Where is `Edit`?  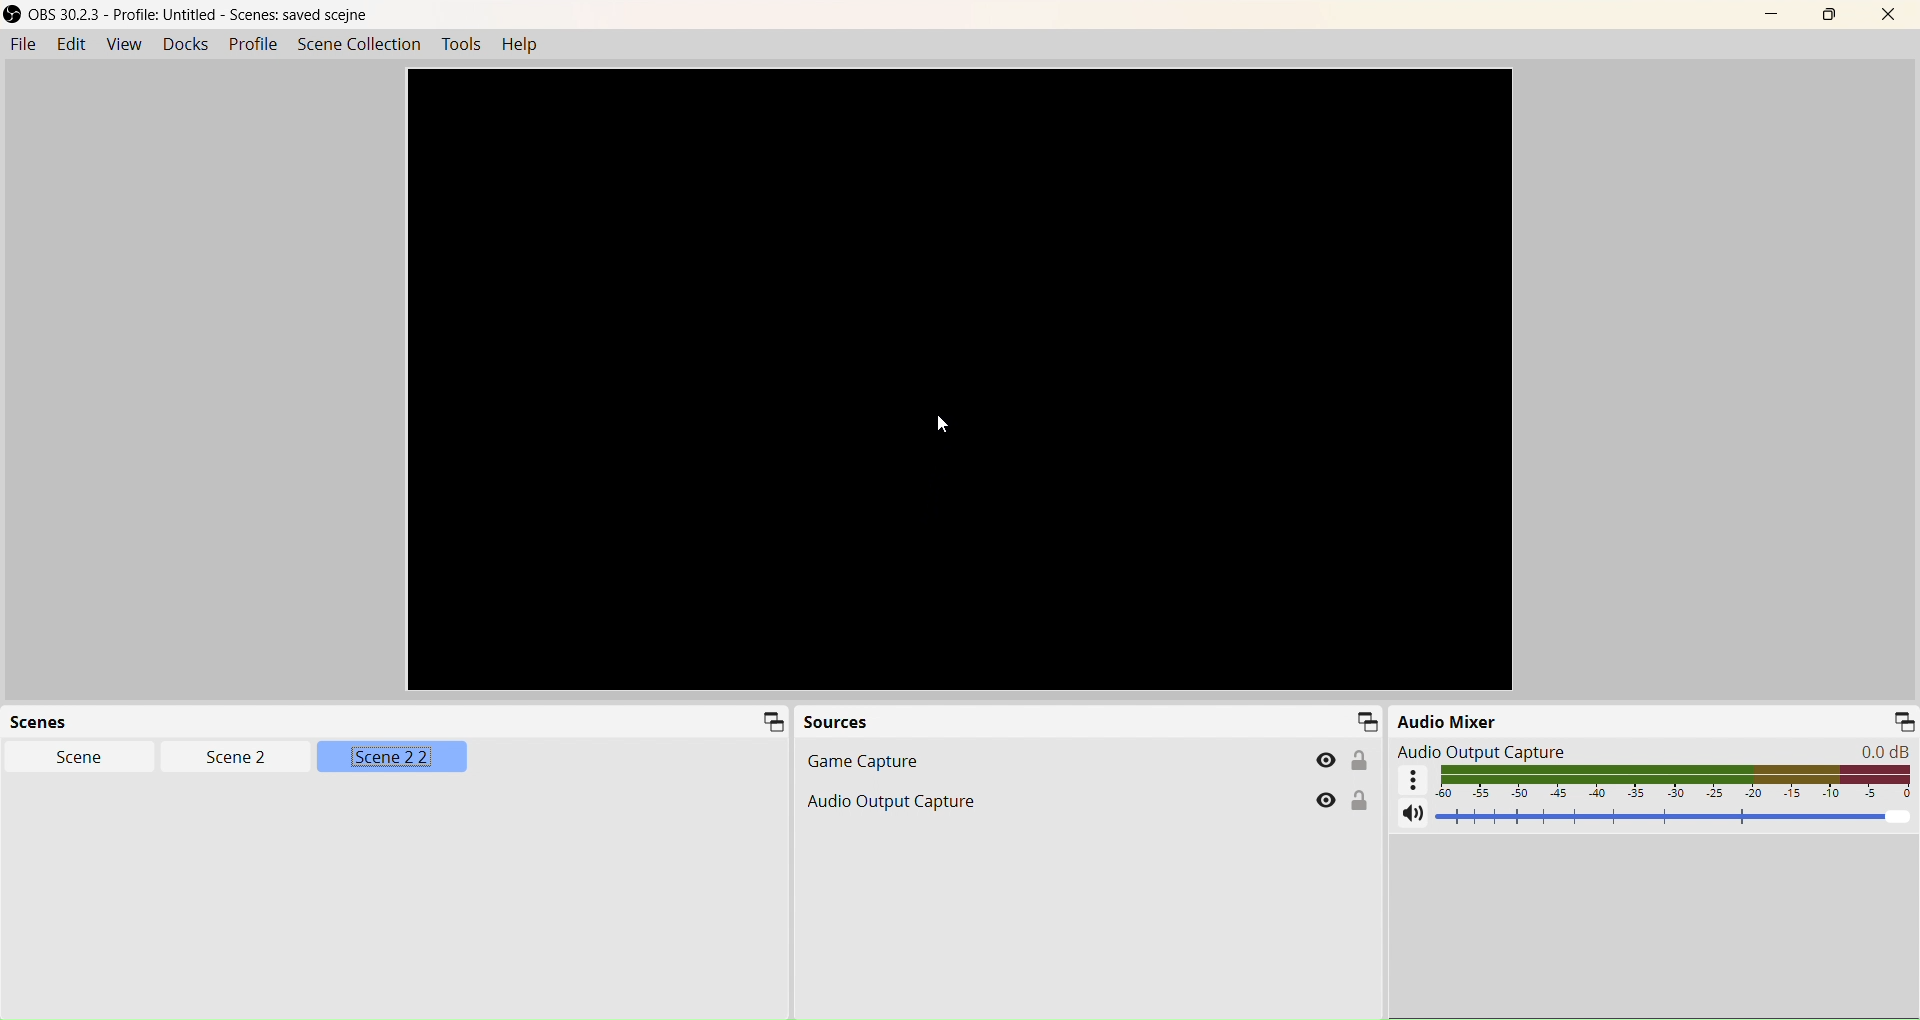
Edit is located at coordinates (68, 43).